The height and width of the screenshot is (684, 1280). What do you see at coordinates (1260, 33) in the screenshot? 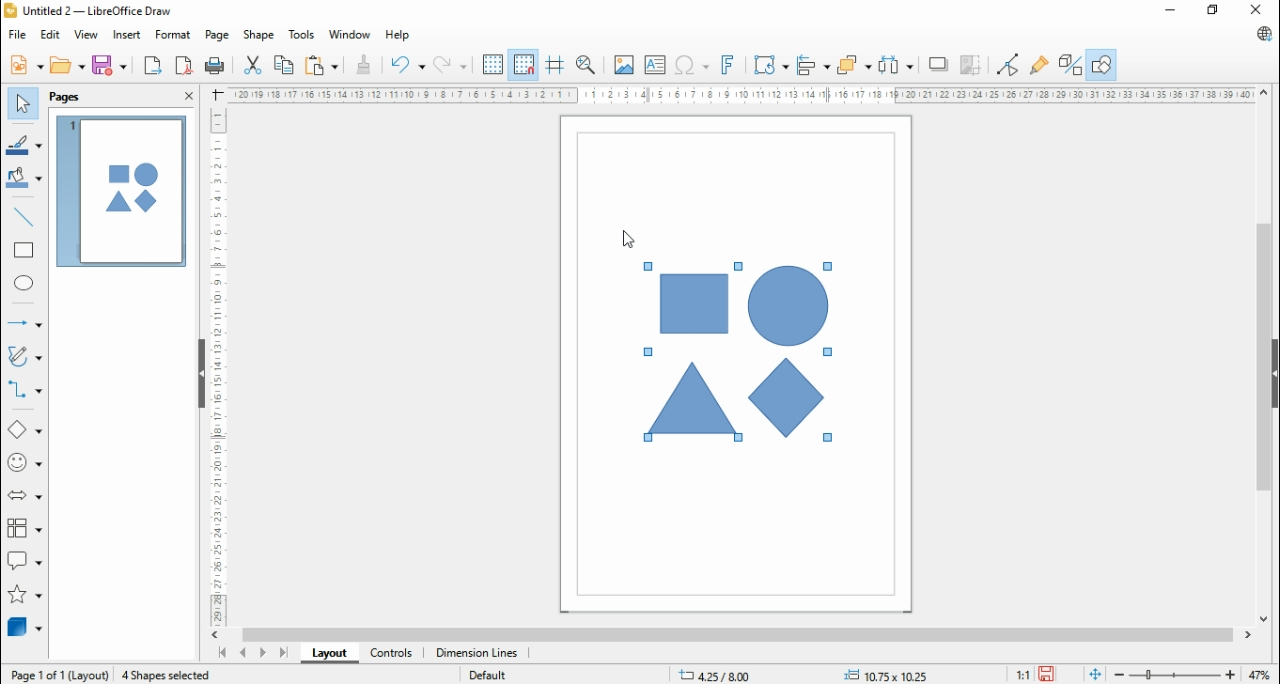
I see `libre office update` at bounding box center [1260, 33].